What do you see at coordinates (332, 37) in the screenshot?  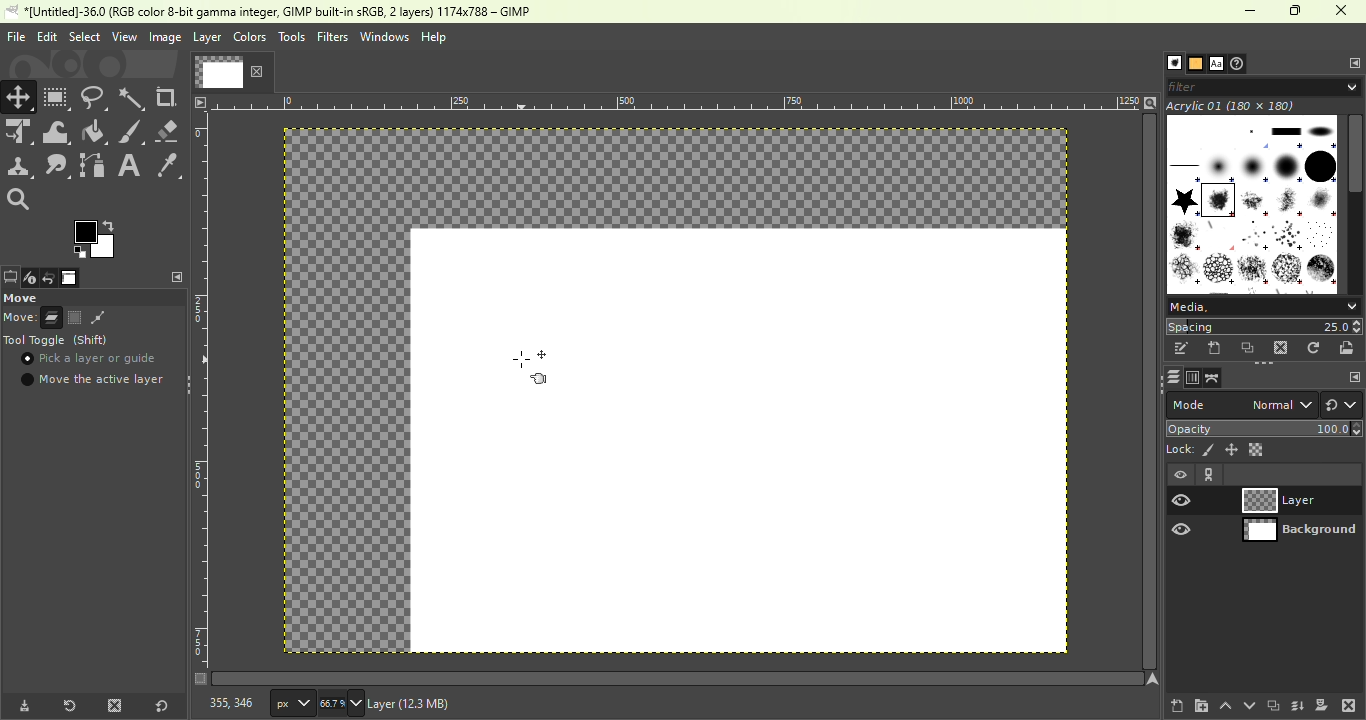 I see `Filters` at bounding box center [332, 37].